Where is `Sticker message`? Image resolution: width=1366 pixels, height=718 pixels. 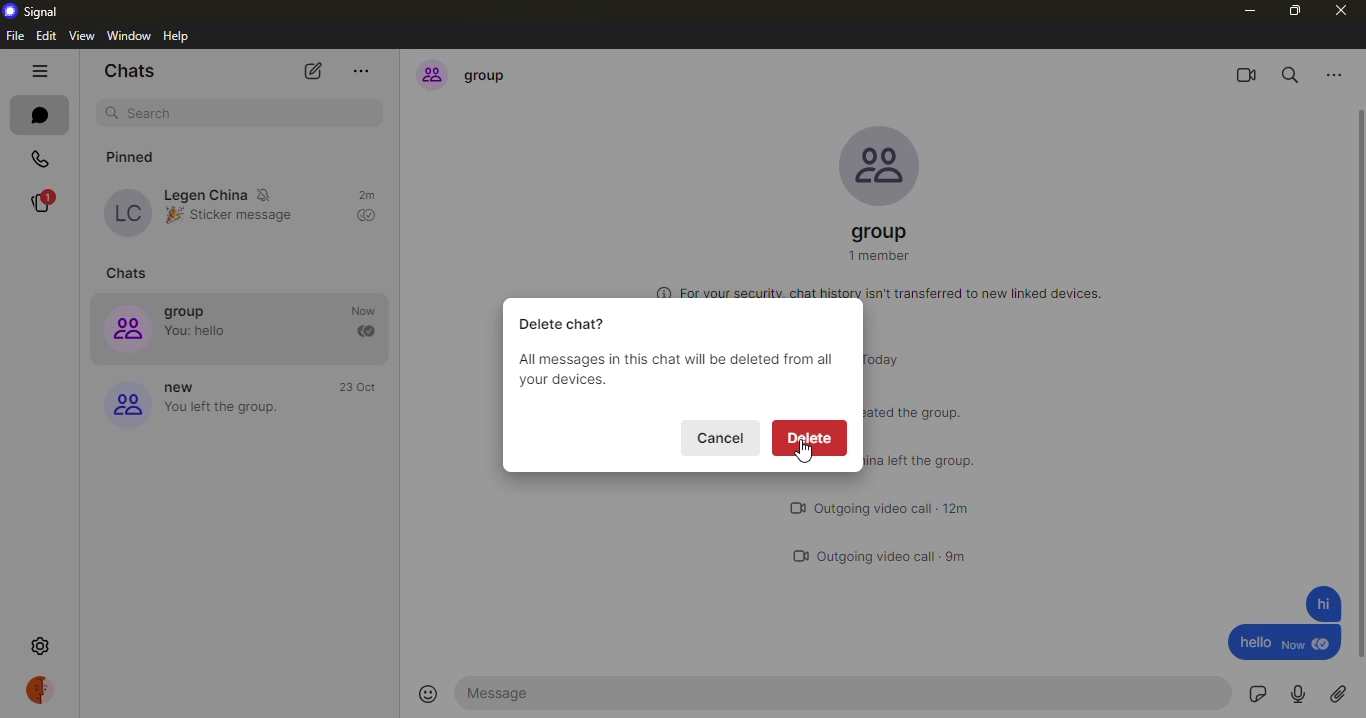
Sticker message is located at coordinates (240, 219).